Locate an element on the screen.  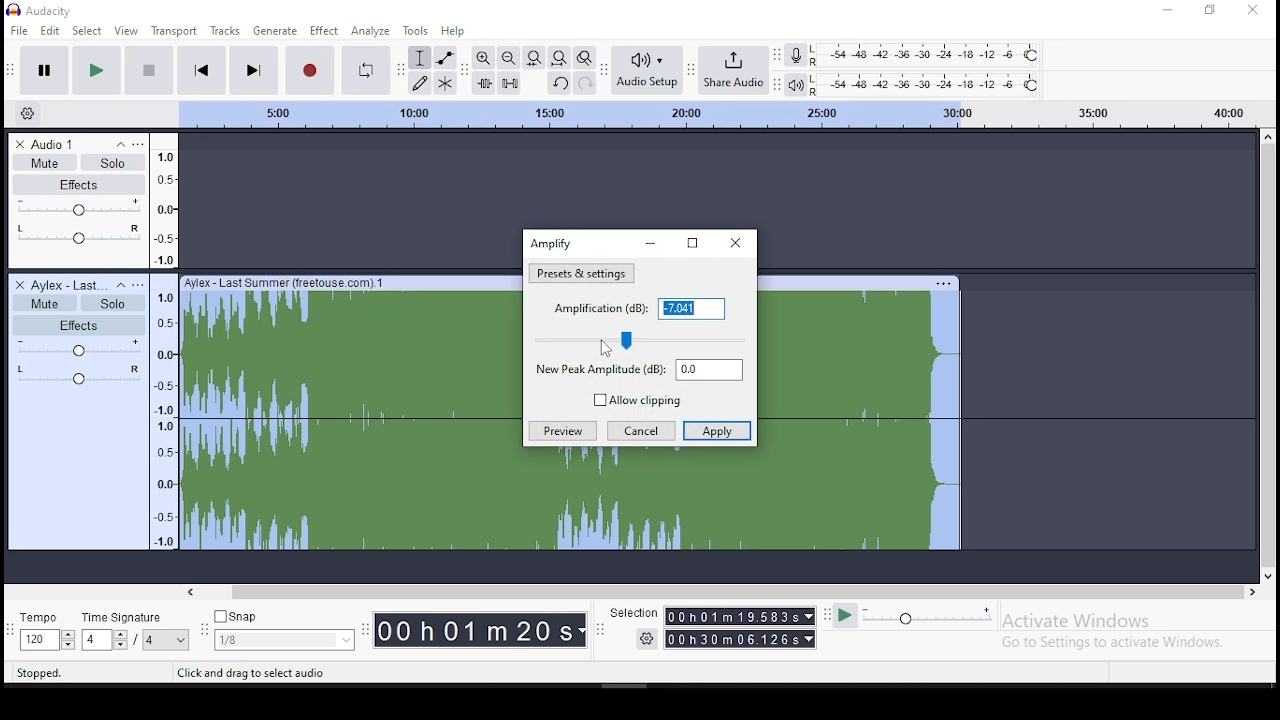
settings is located at coordinates (650, 641).